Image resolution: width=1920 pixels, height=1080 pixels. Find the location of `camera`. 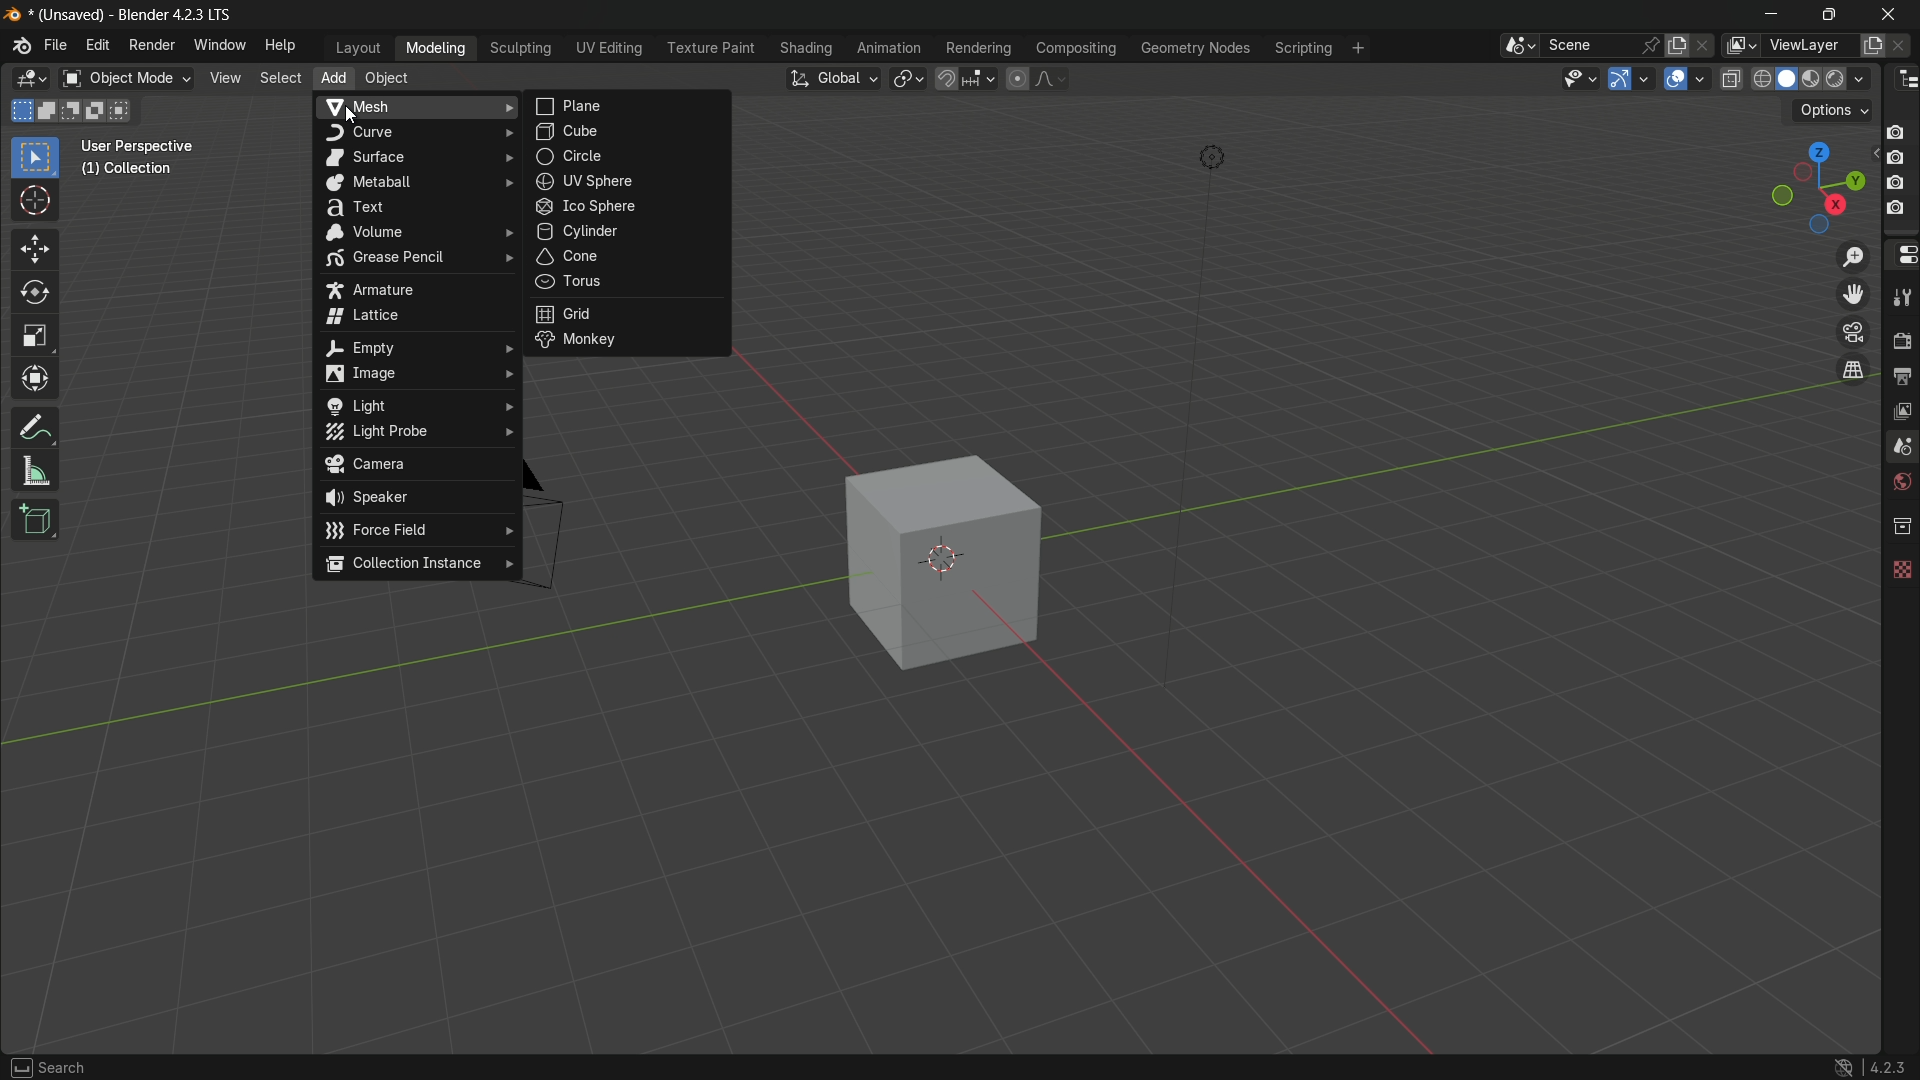

camera is located at coordinates (418, 467).